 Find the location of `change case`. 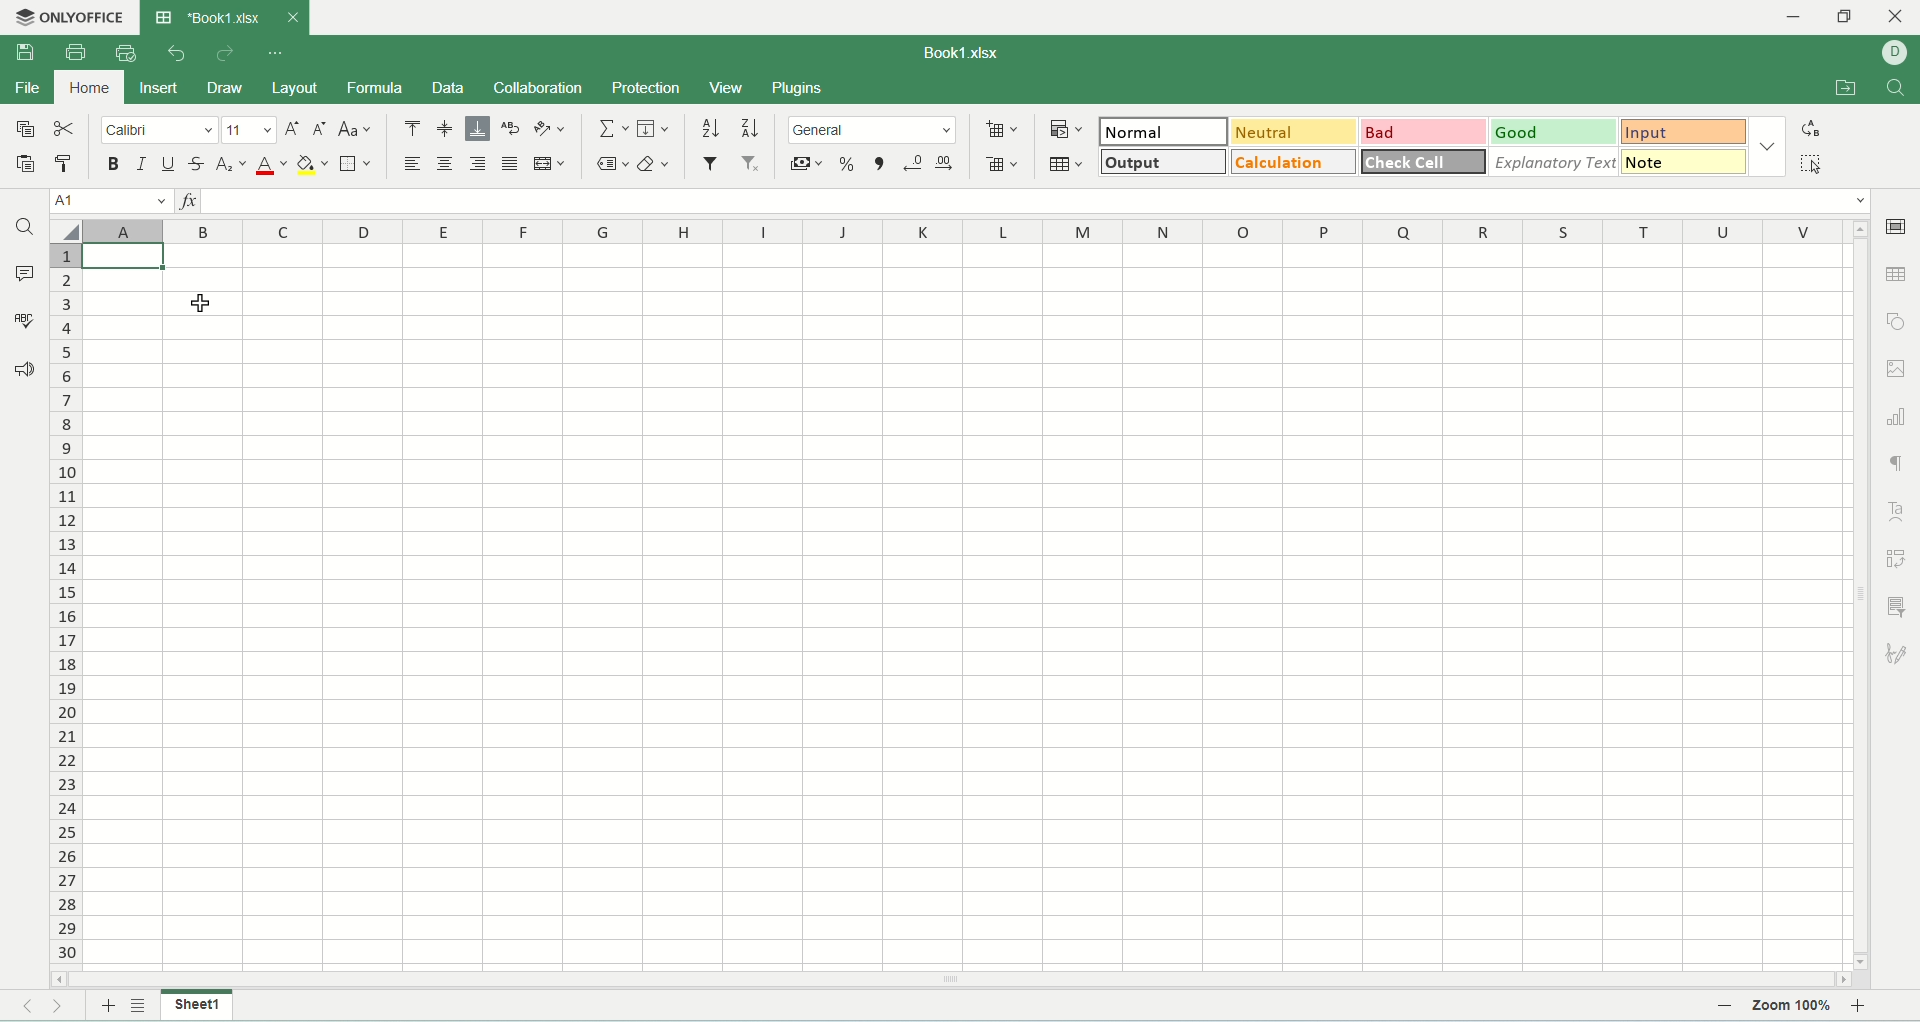

change case is located at coordinates (357, 131).